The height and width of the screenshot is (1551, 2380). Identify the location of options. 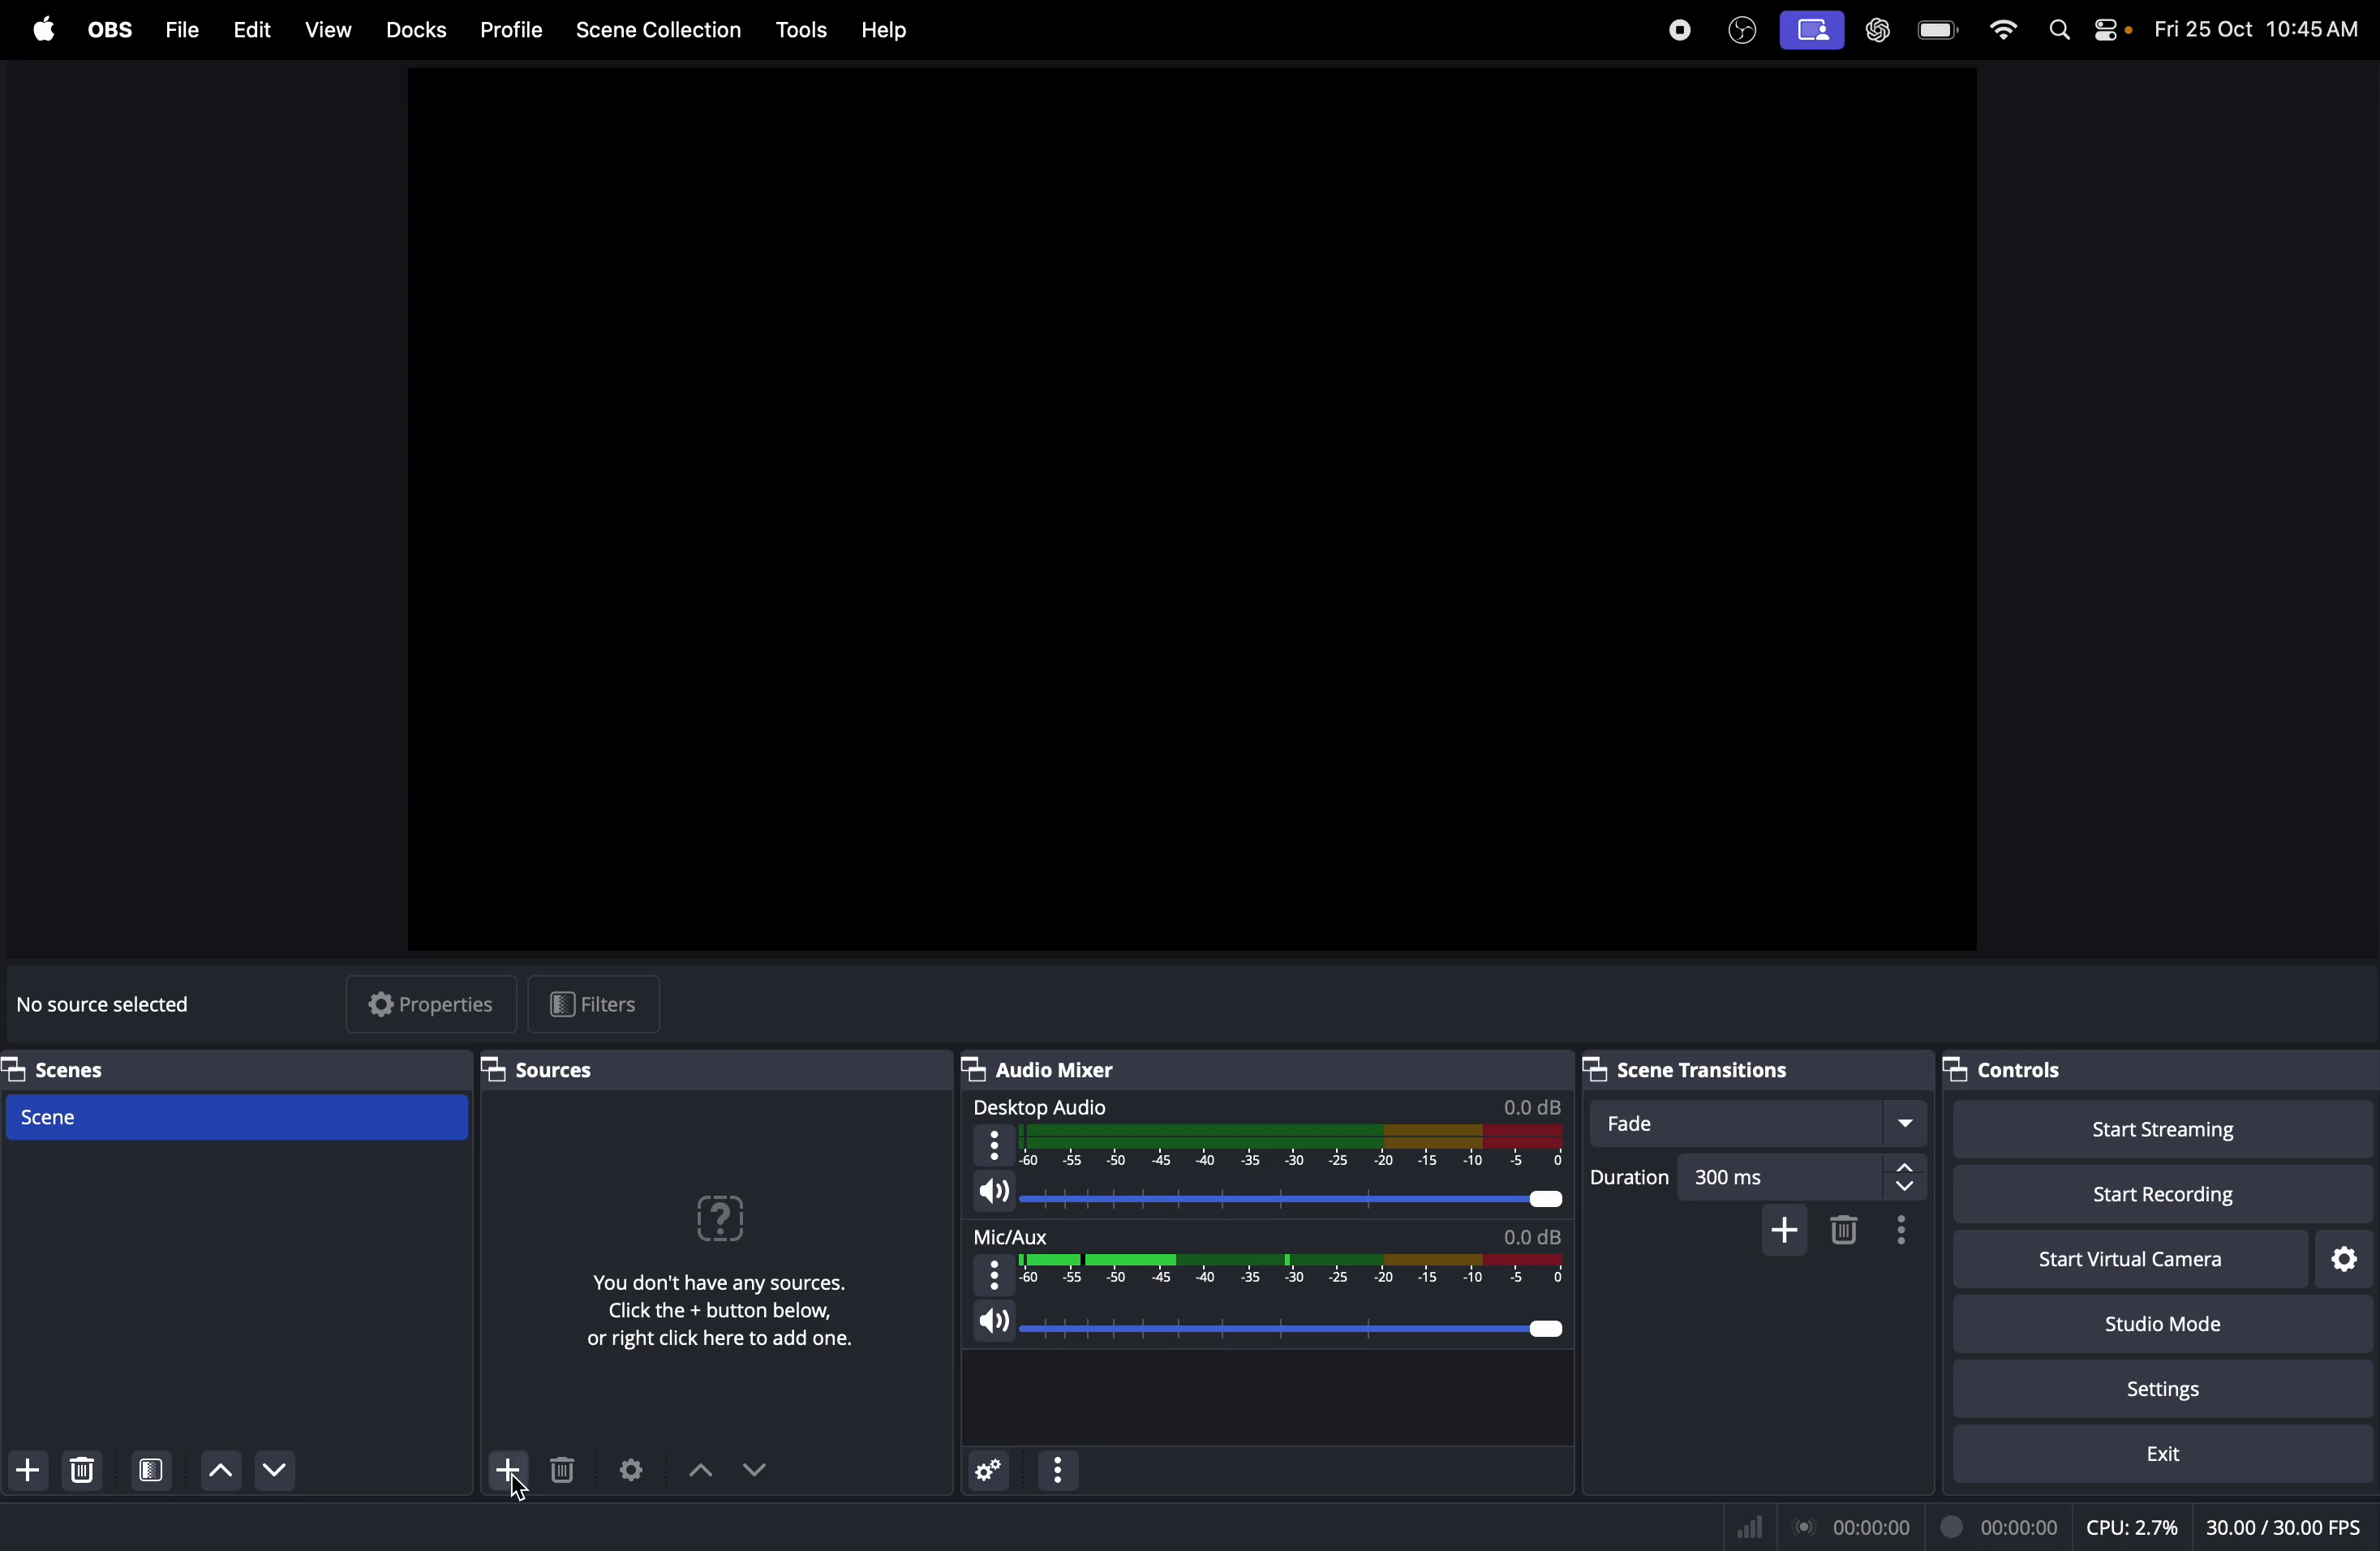
(1058, 1470).